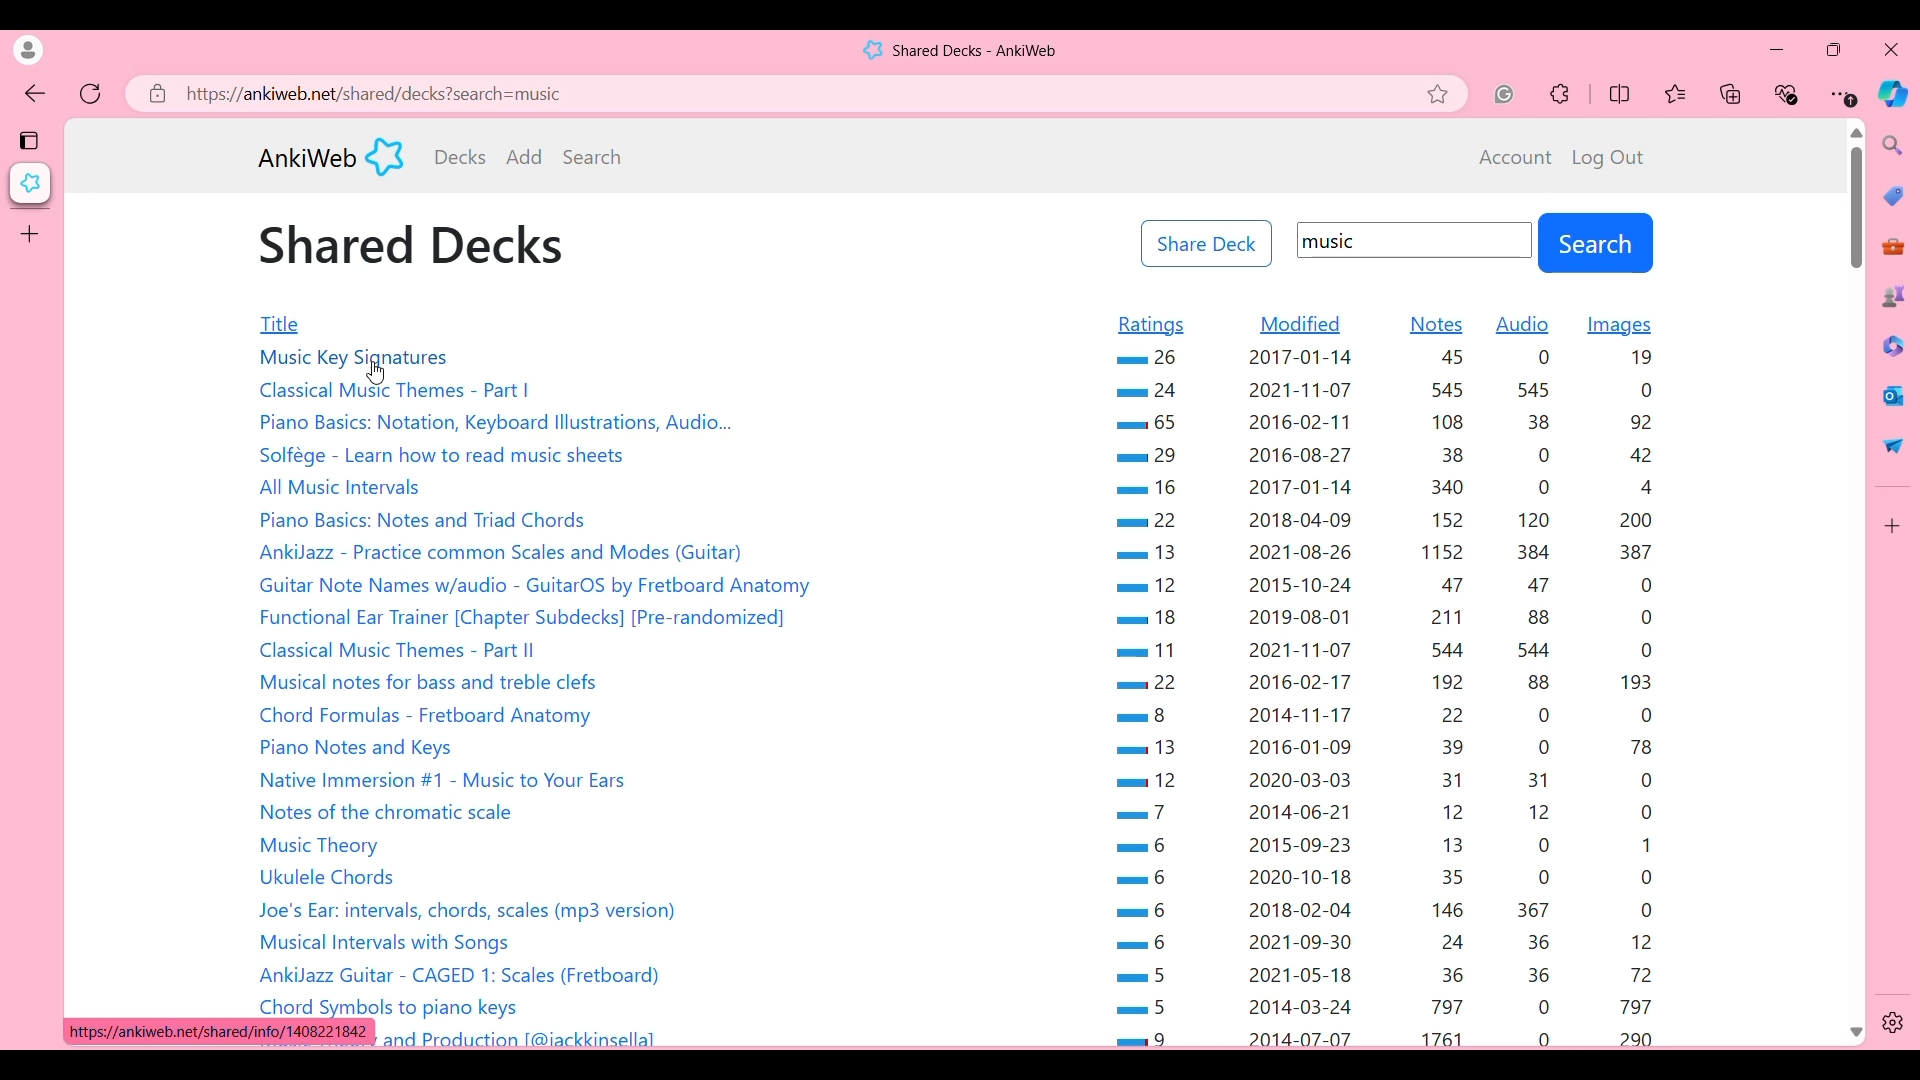 This screenshot has height=1080, width=1920. What do you see at coordinates (36, 95) in the screenshot?
I see `Click to go back` at bounding box center [36, 95].